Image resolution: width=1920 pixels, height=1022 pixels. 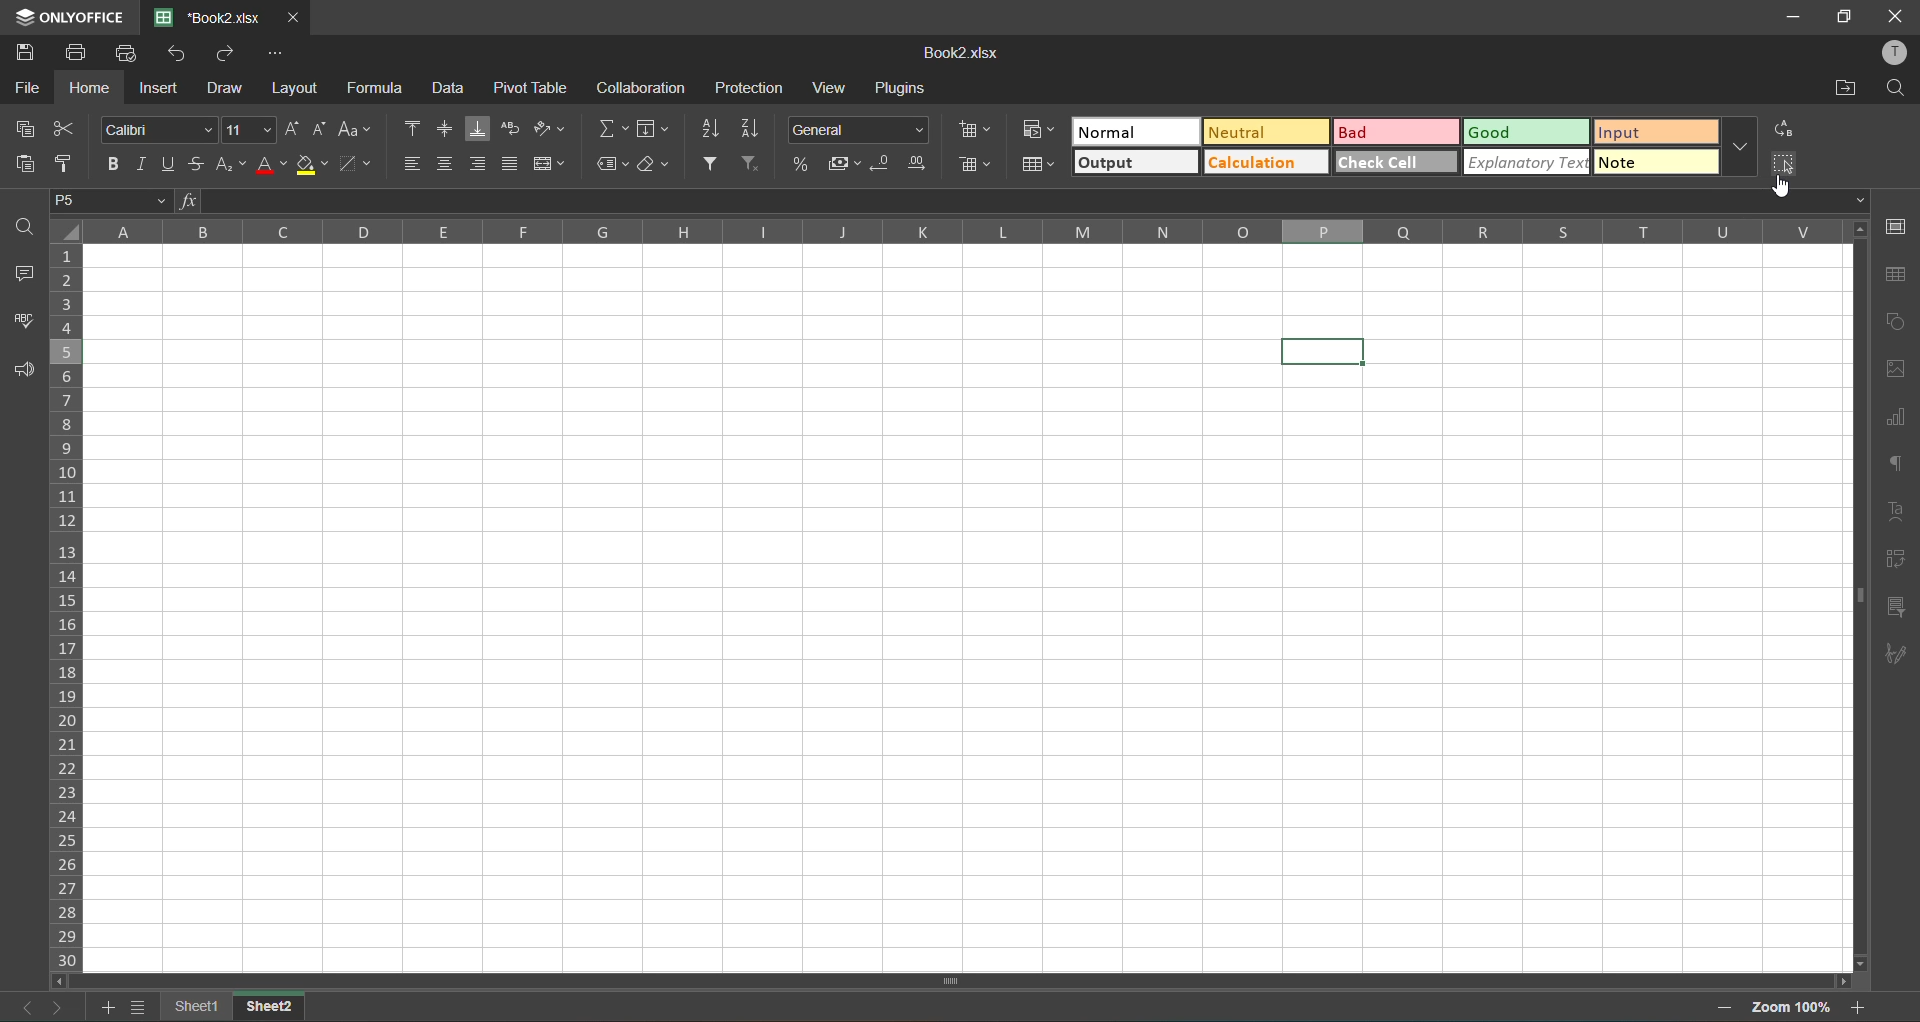 I want to click on customize quick access toolbar, so click(x=277, y=55).